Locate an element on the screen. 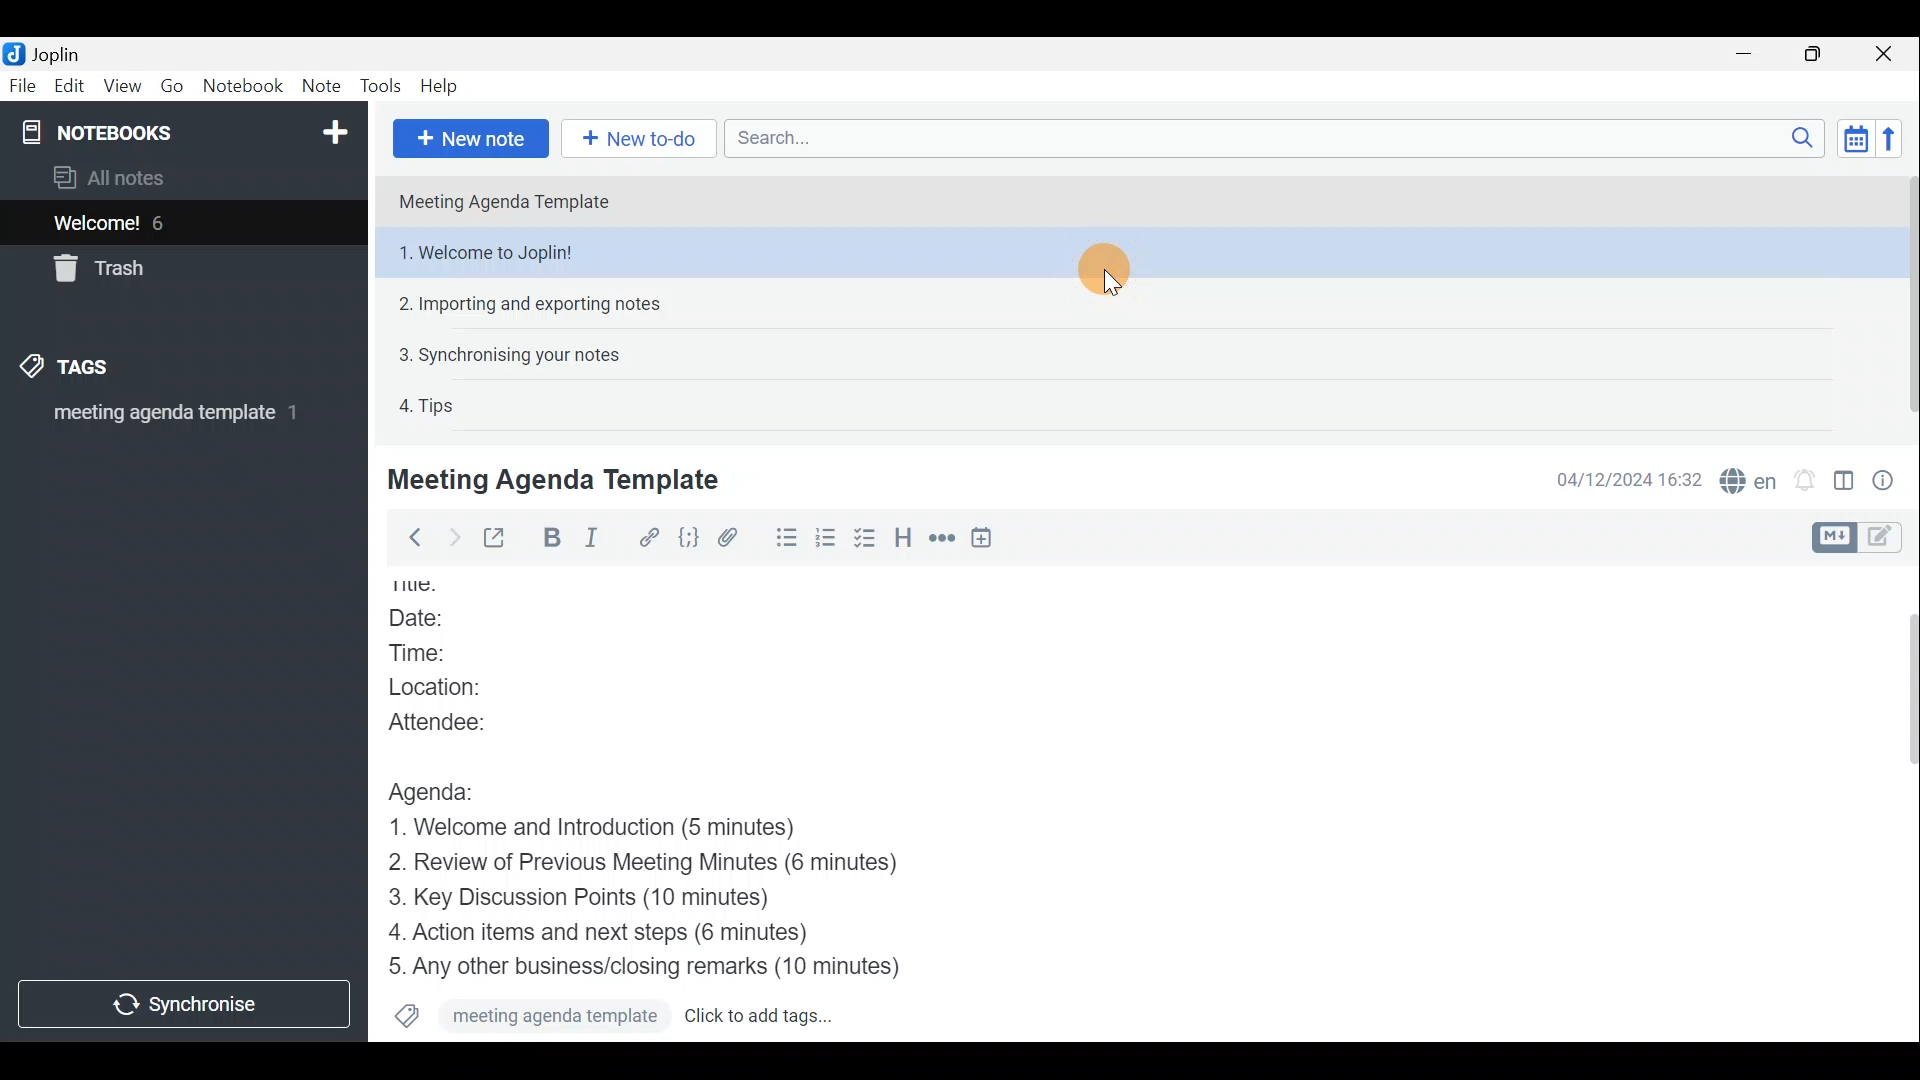  Bulleted list is located at coordinates (785, 538).